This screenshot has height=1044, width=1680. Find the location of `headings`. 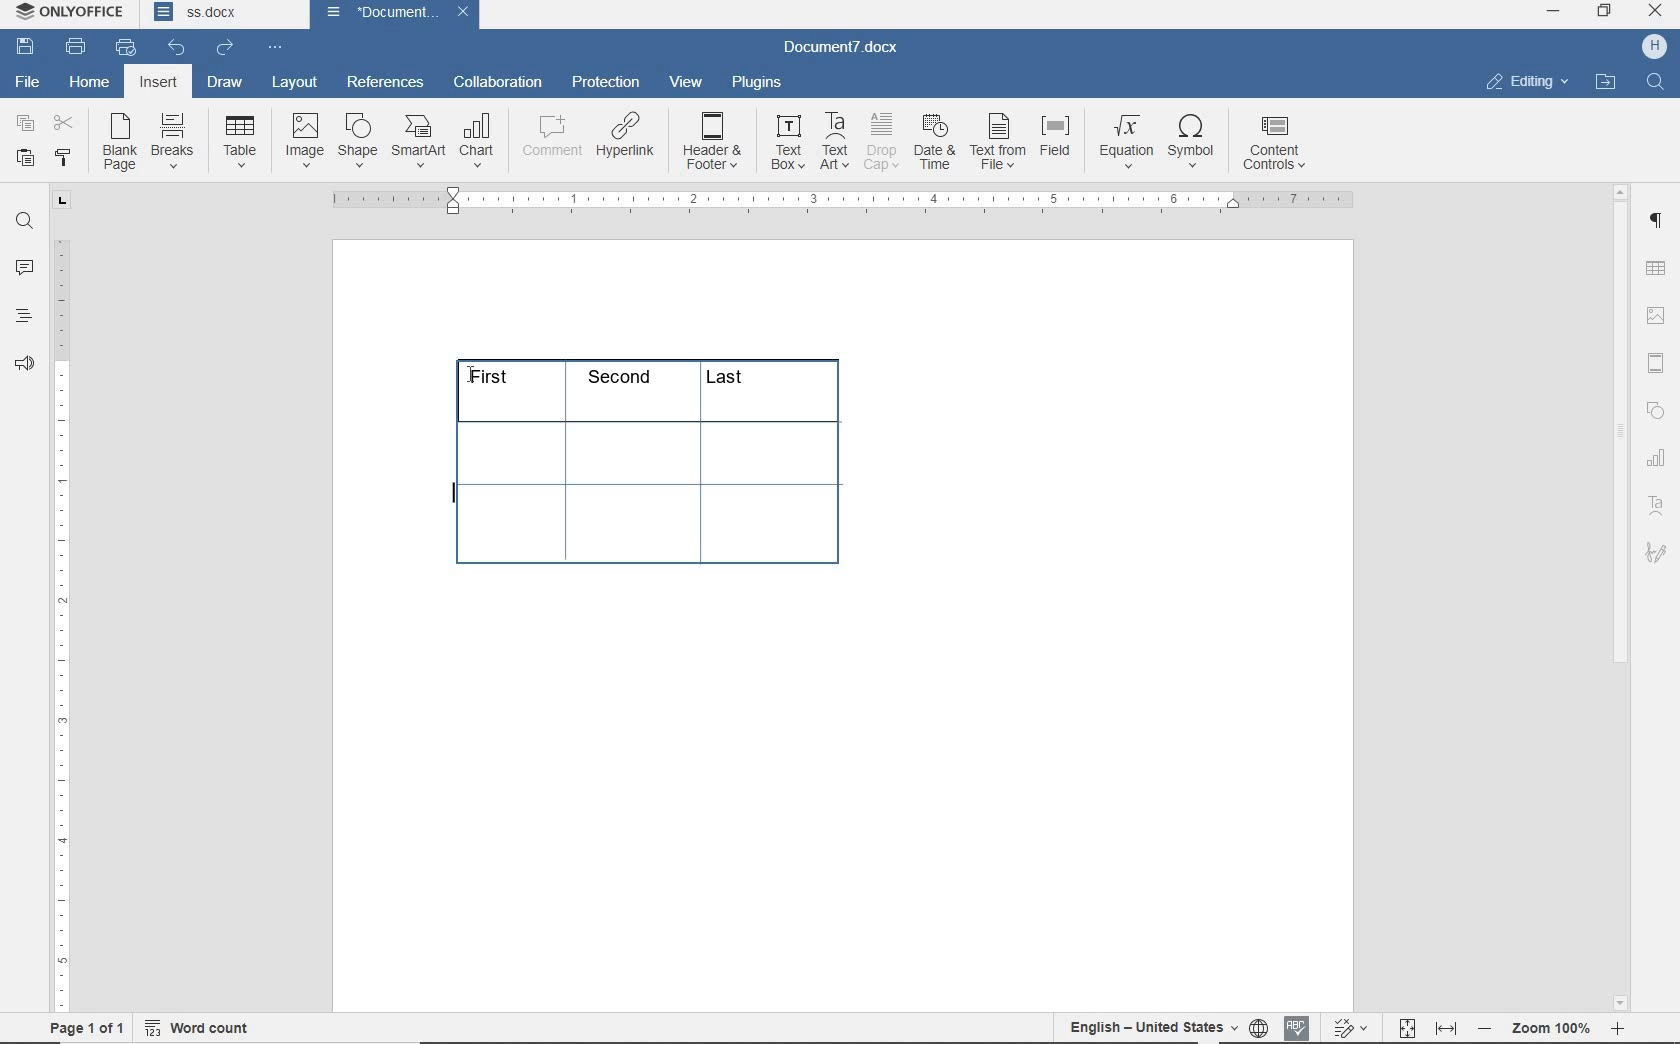

headings is located at coordinates (23, 318).